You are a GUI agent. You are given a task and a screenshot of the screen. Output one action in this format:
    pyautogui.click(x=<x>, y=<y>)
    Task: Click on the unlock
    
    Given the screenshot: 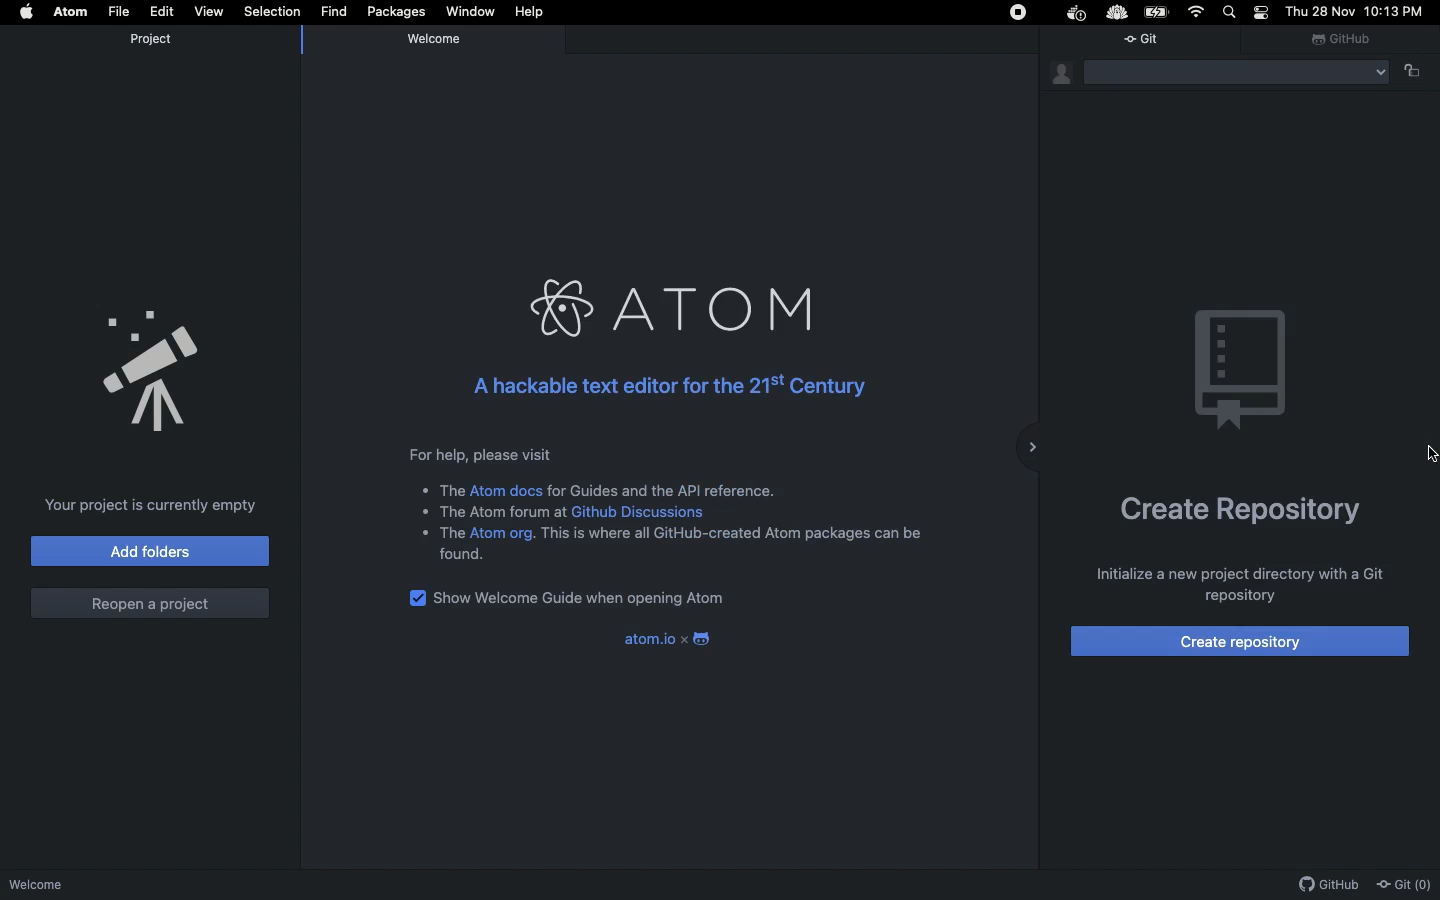 What is the action you would take?
    pyautogui.click(x=1420, y=72)
    